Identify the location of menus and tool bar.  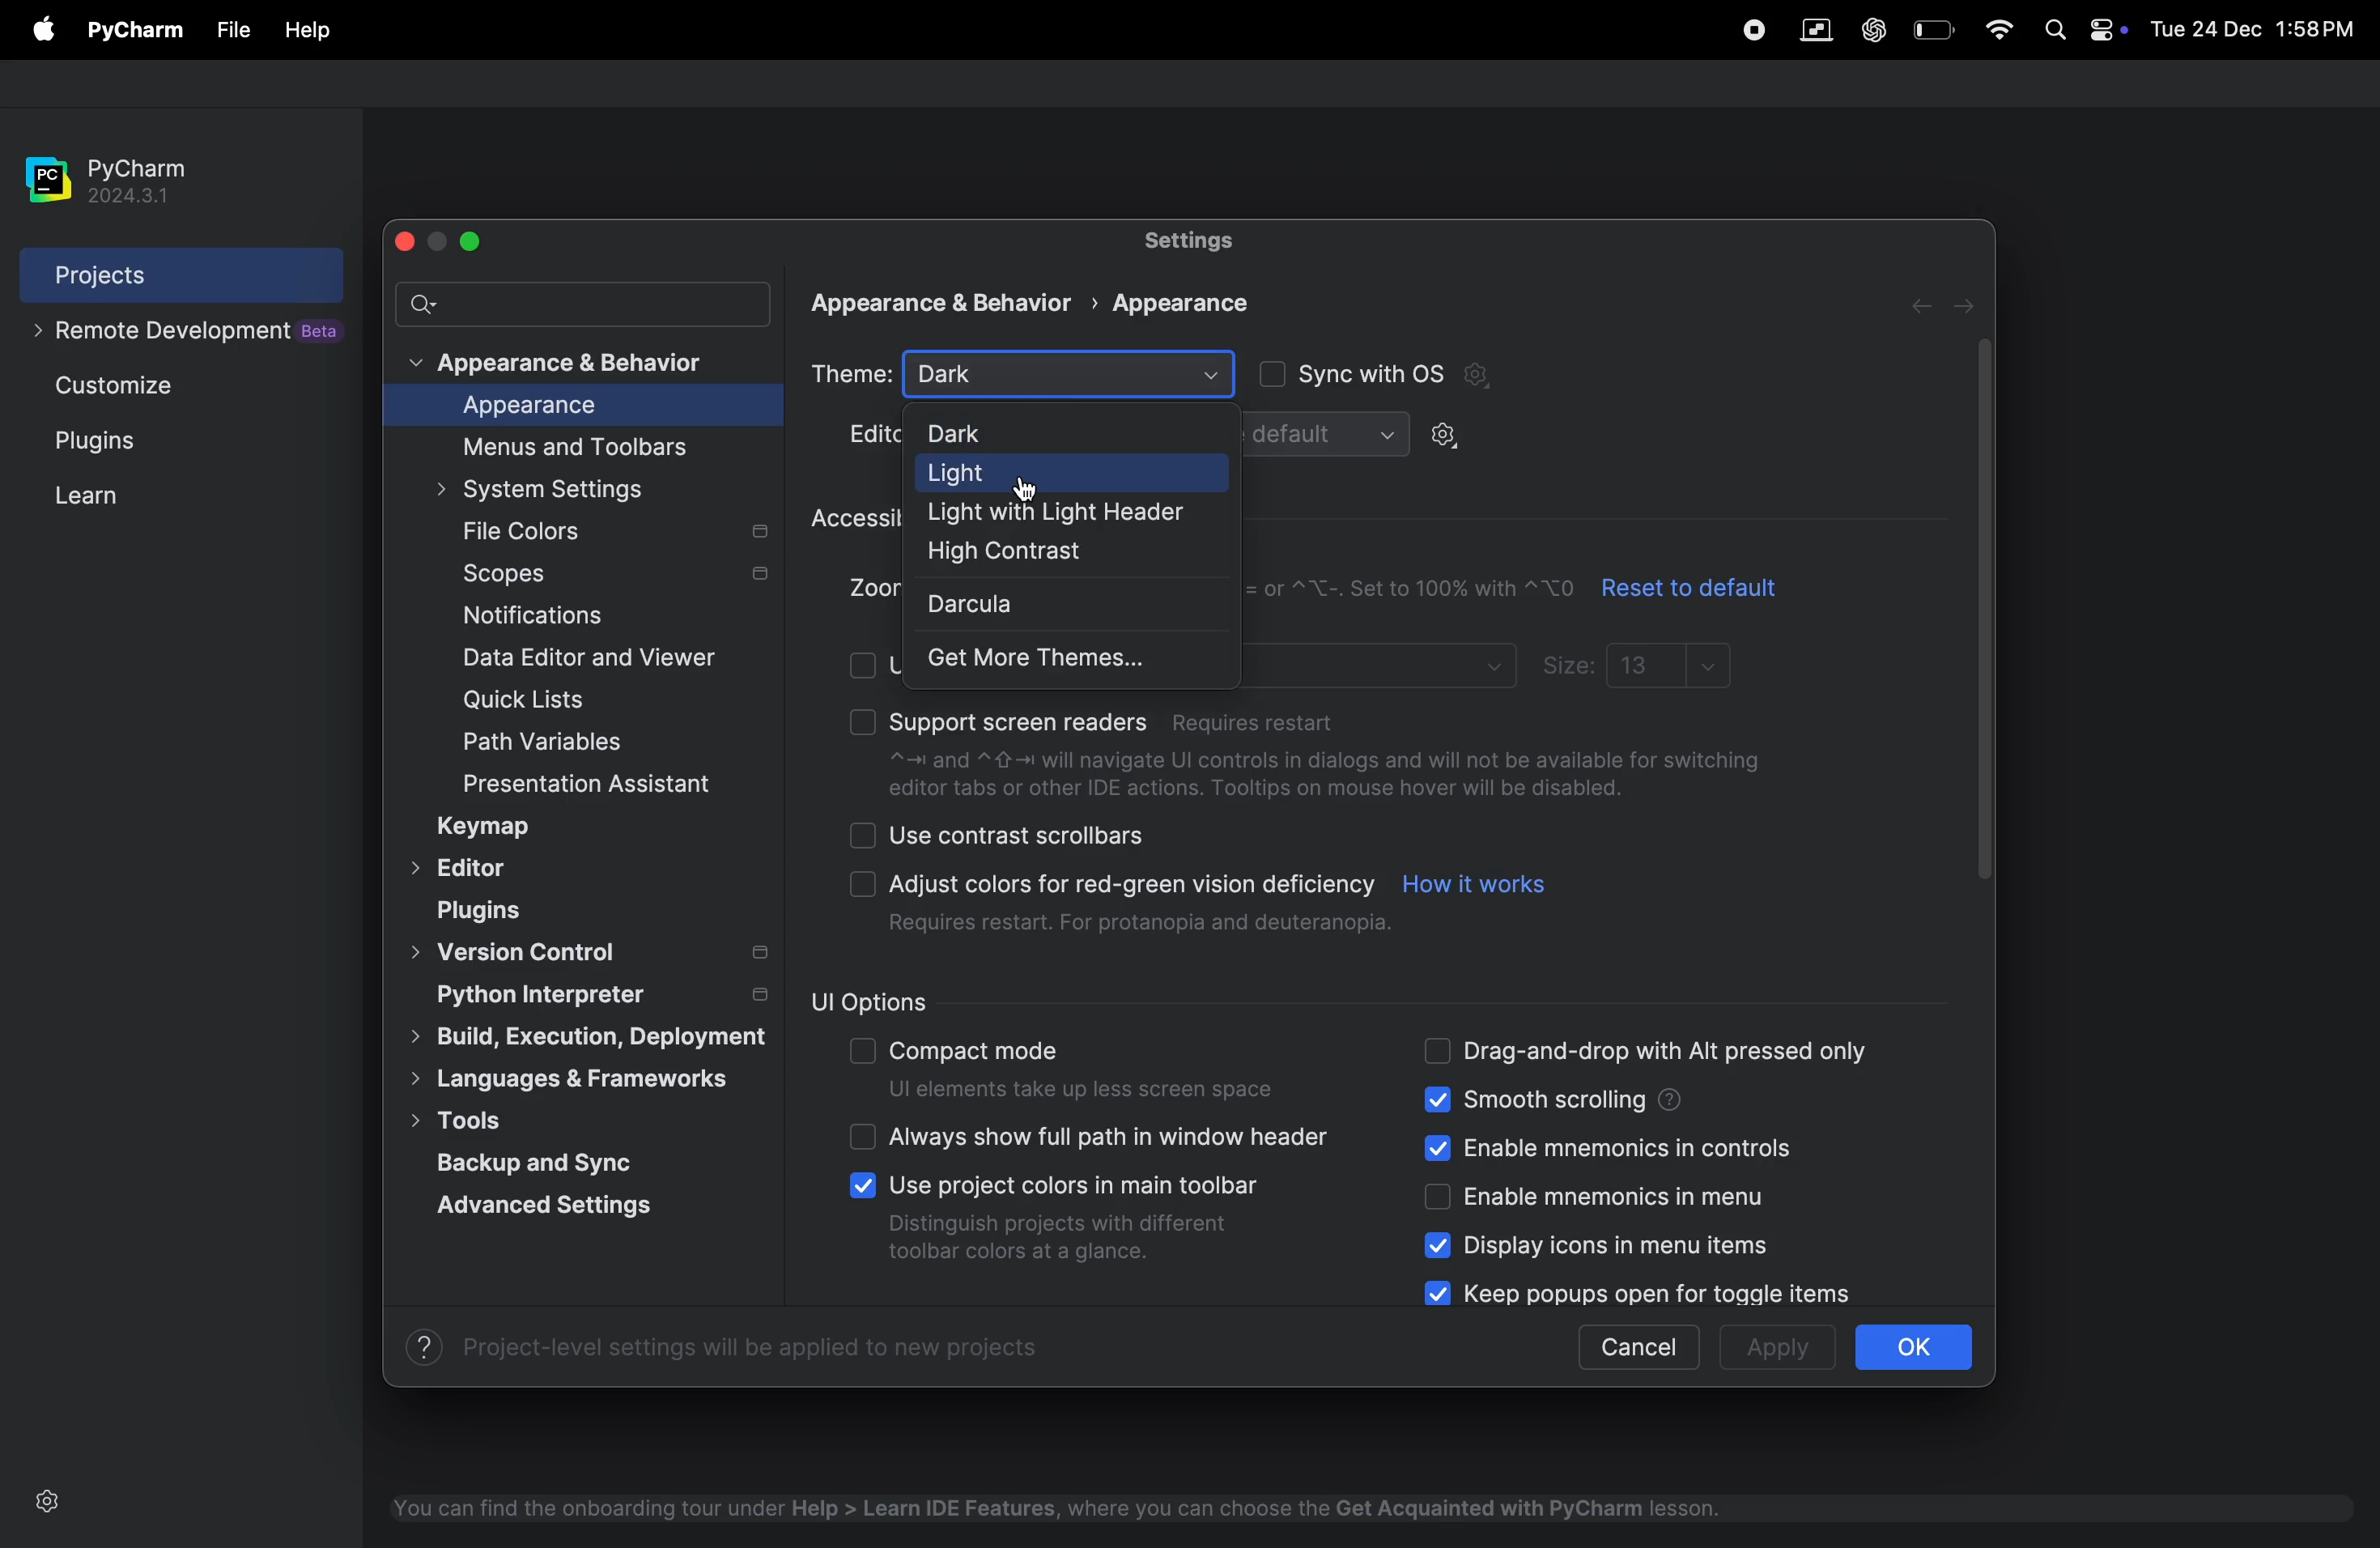
(581, 449).